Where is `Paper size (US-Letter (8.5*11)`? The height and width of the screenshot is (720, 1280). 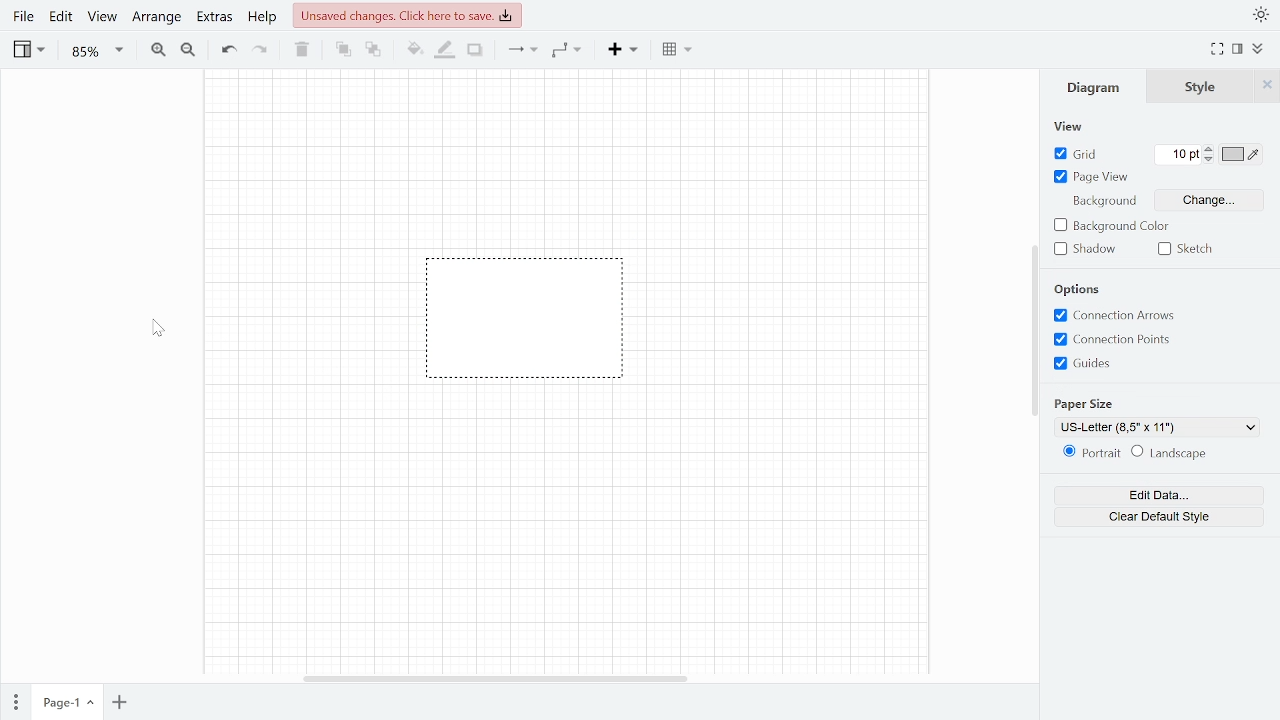 Paper size (US-Letter (8.5*11) is located at coordinates (1158, 426).